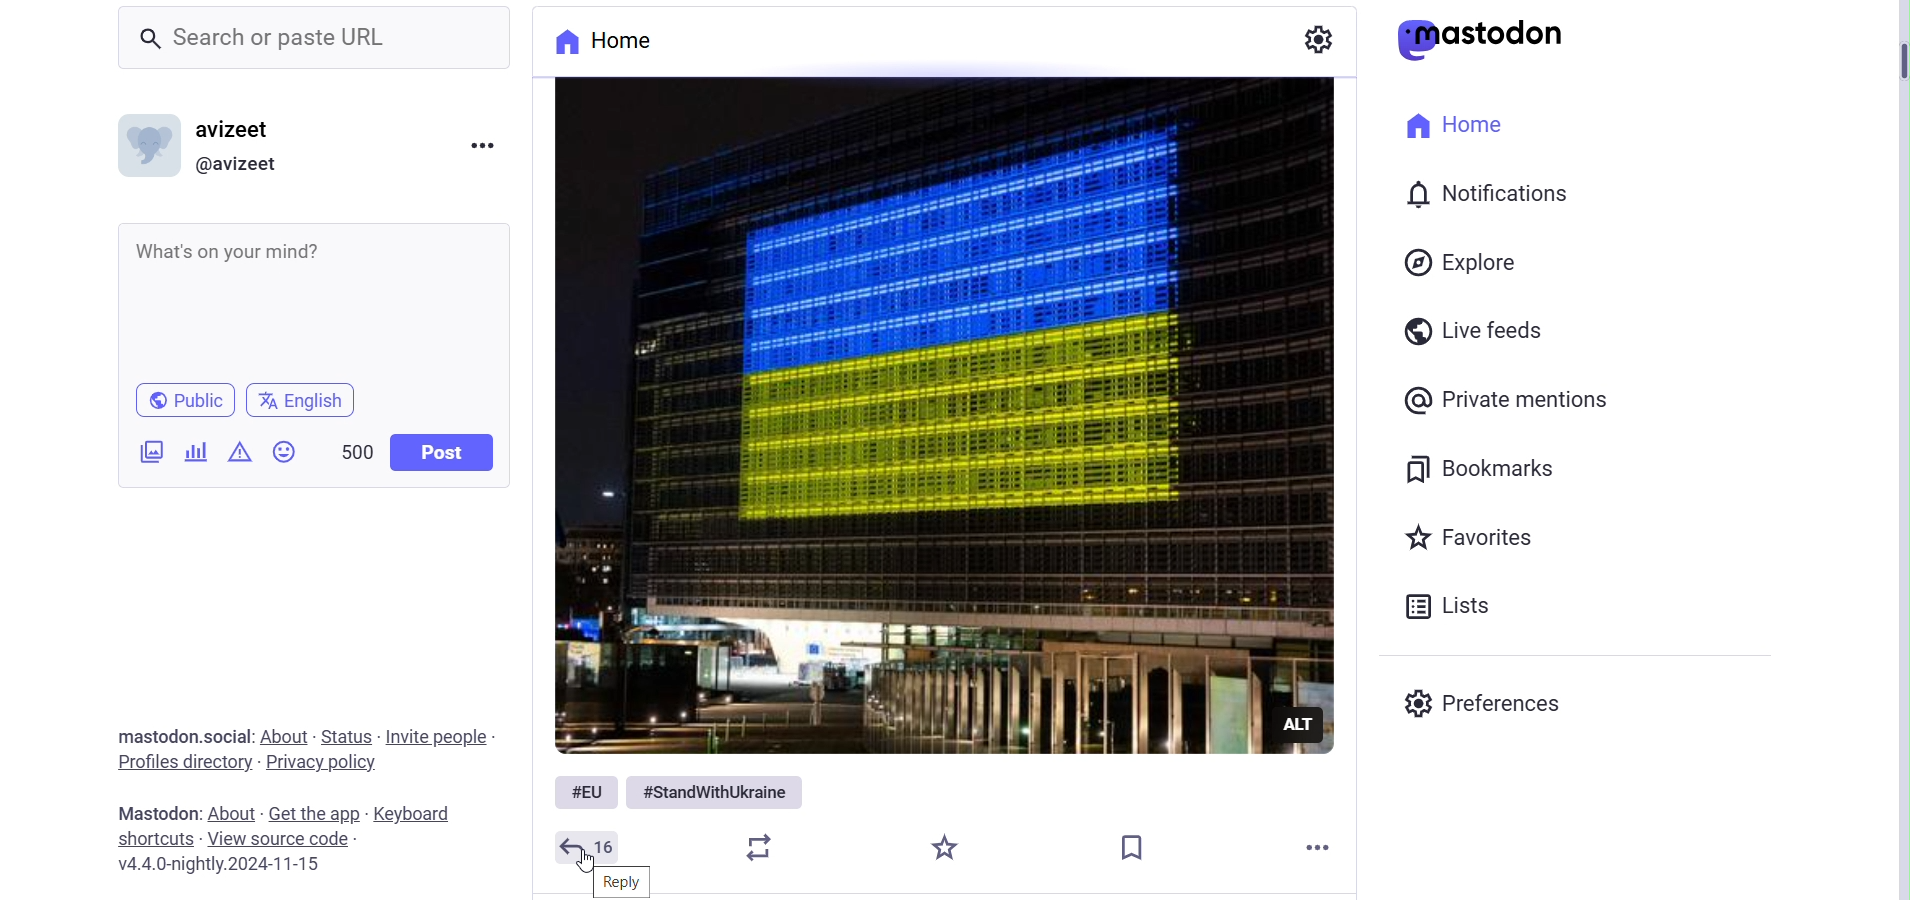 Image resolution: width=1910 pixels, height=900 pixels. I want to click on Poll, so click(193, 449).